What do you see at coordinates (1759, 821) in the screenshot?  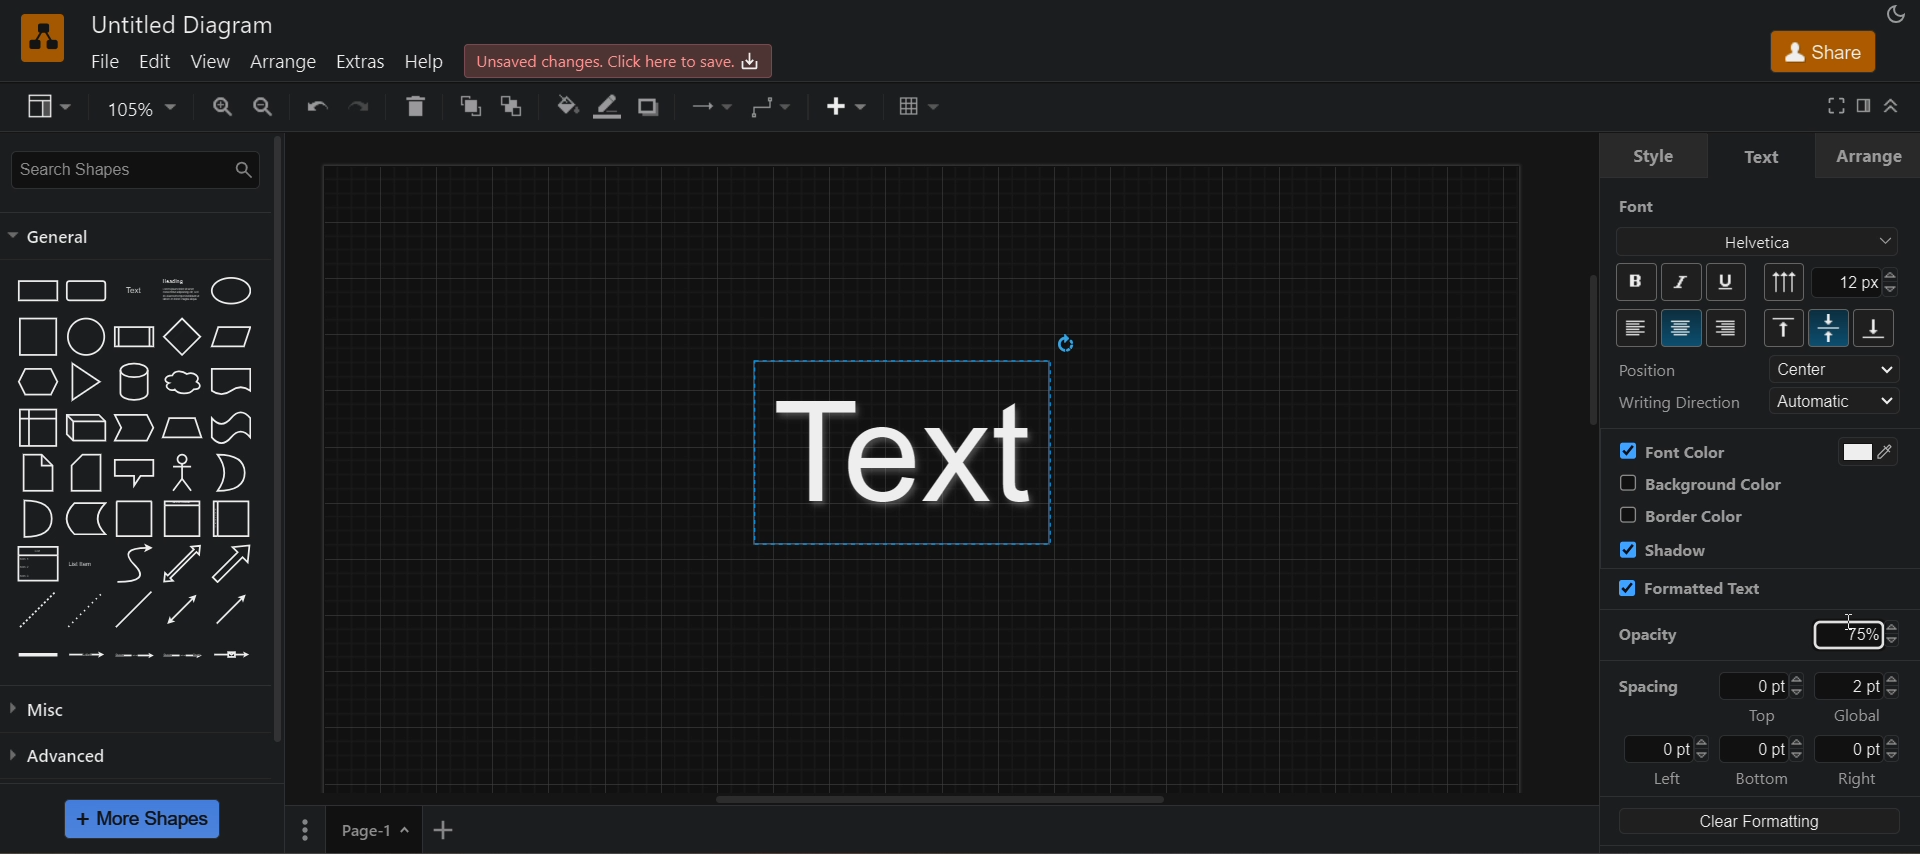 I see `clear formatting` at bounding box center [1759, 821].